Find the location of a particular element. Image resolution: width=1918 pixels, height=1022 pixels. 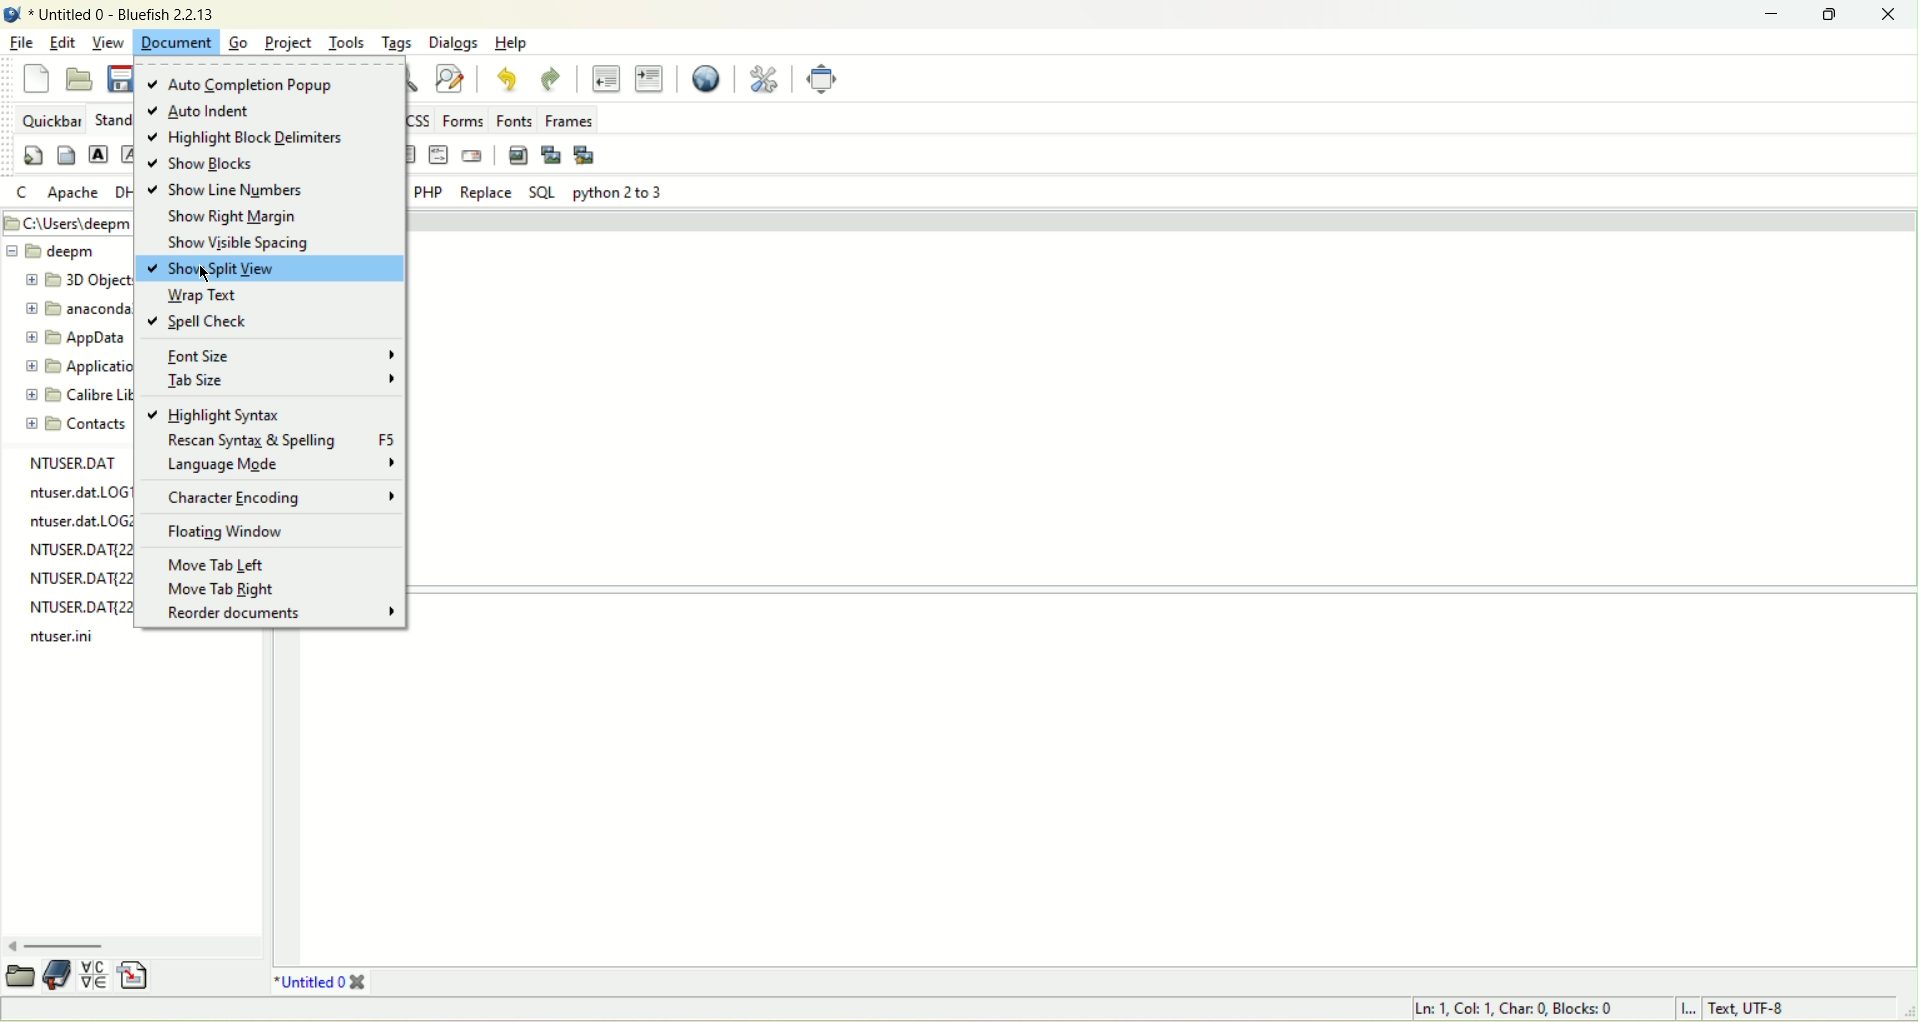

document is located at coordinates (182, 46).